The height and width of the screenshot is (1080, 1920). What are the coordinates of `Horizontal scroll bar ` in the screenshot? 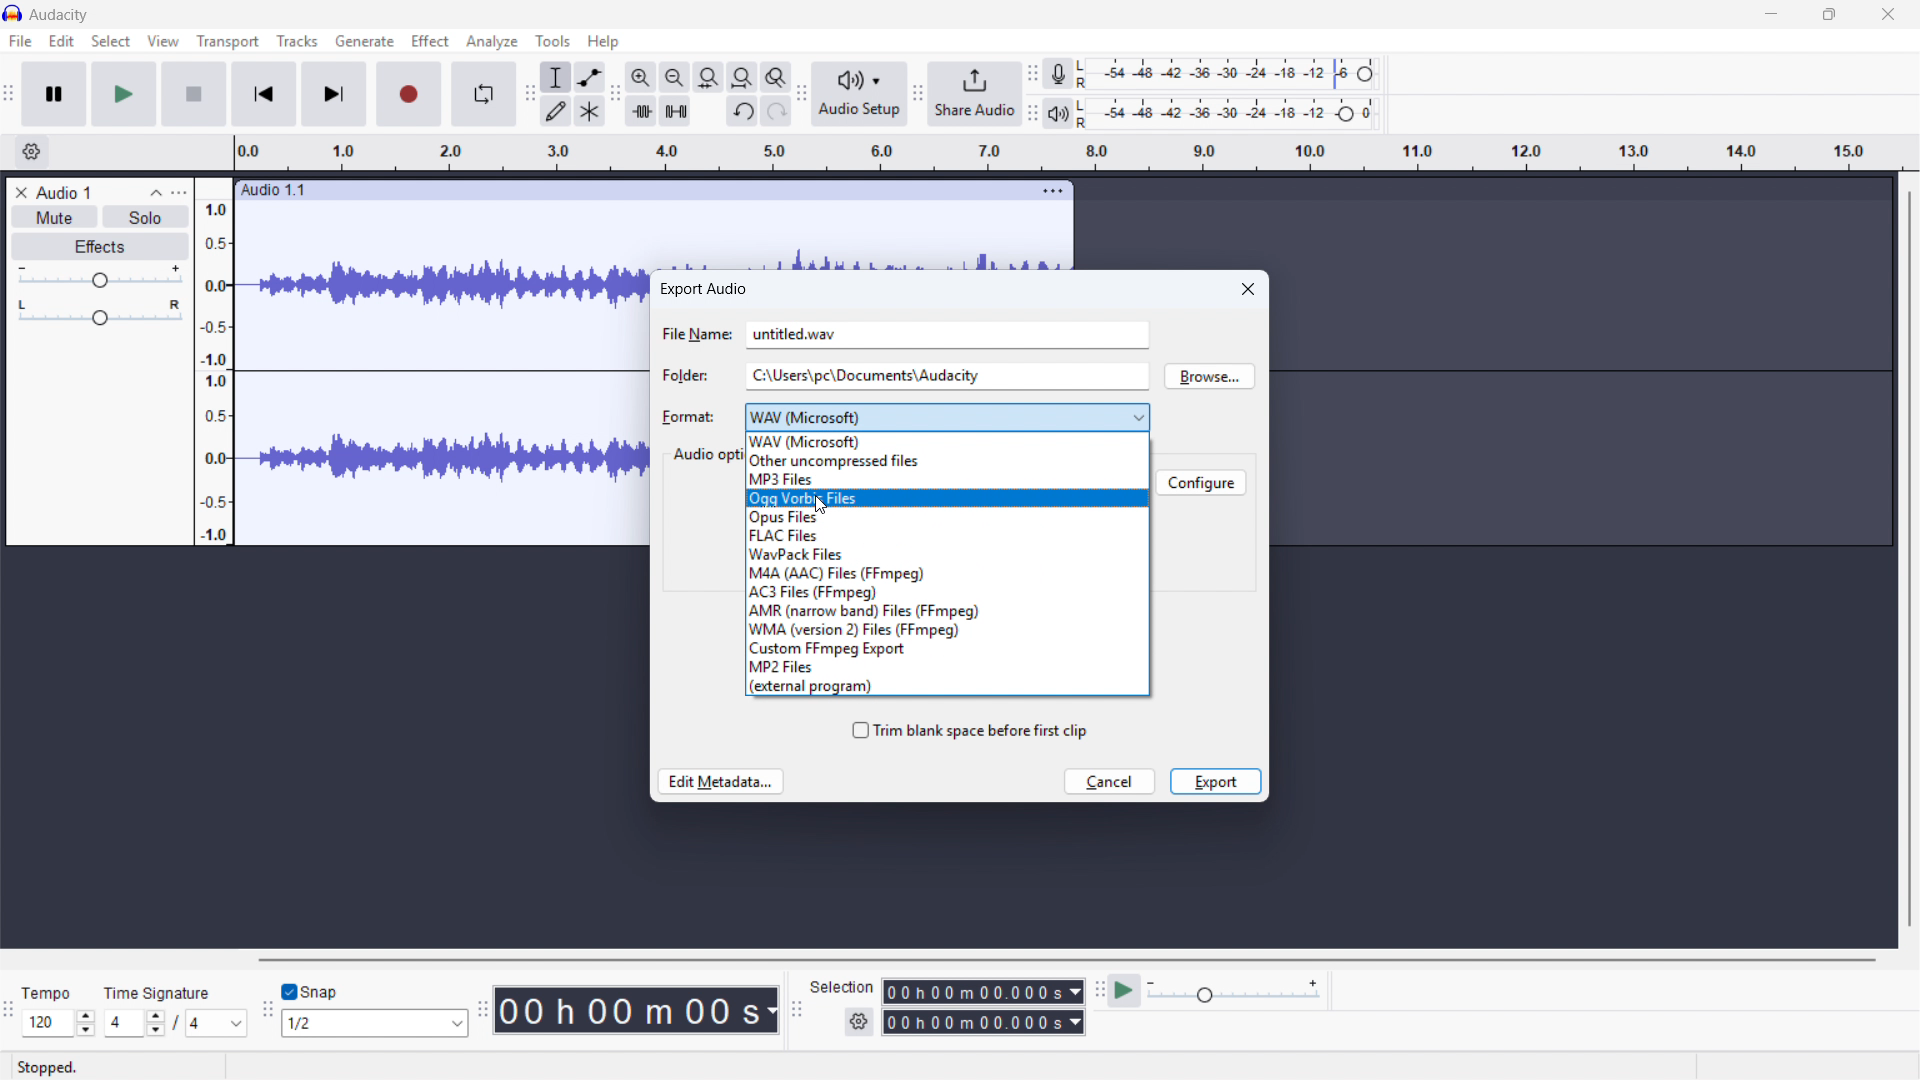 It's located at (1064, 960).